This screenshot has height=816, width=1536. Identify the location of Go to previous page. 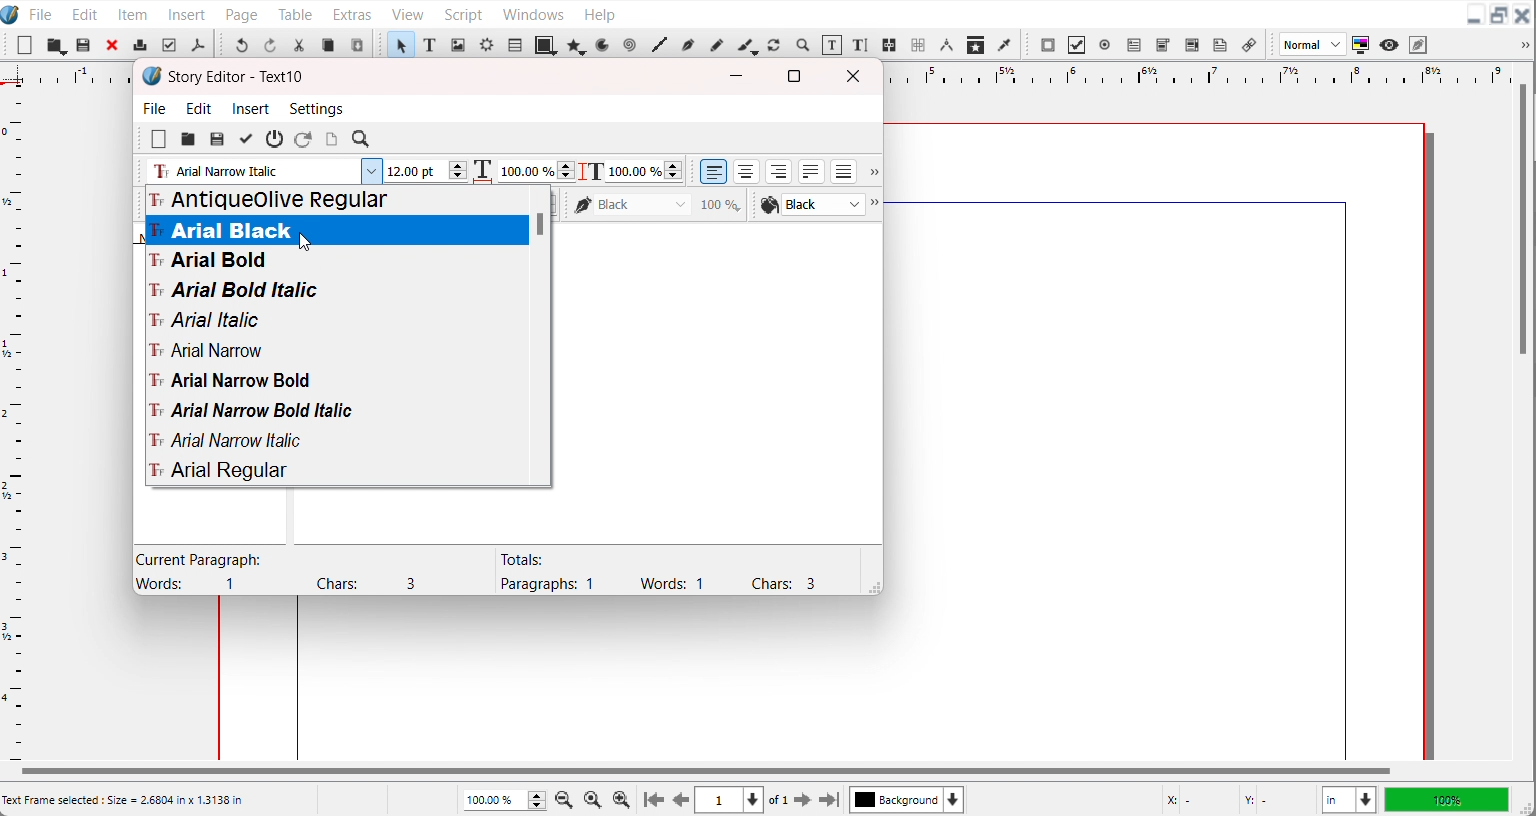
(681, 800).